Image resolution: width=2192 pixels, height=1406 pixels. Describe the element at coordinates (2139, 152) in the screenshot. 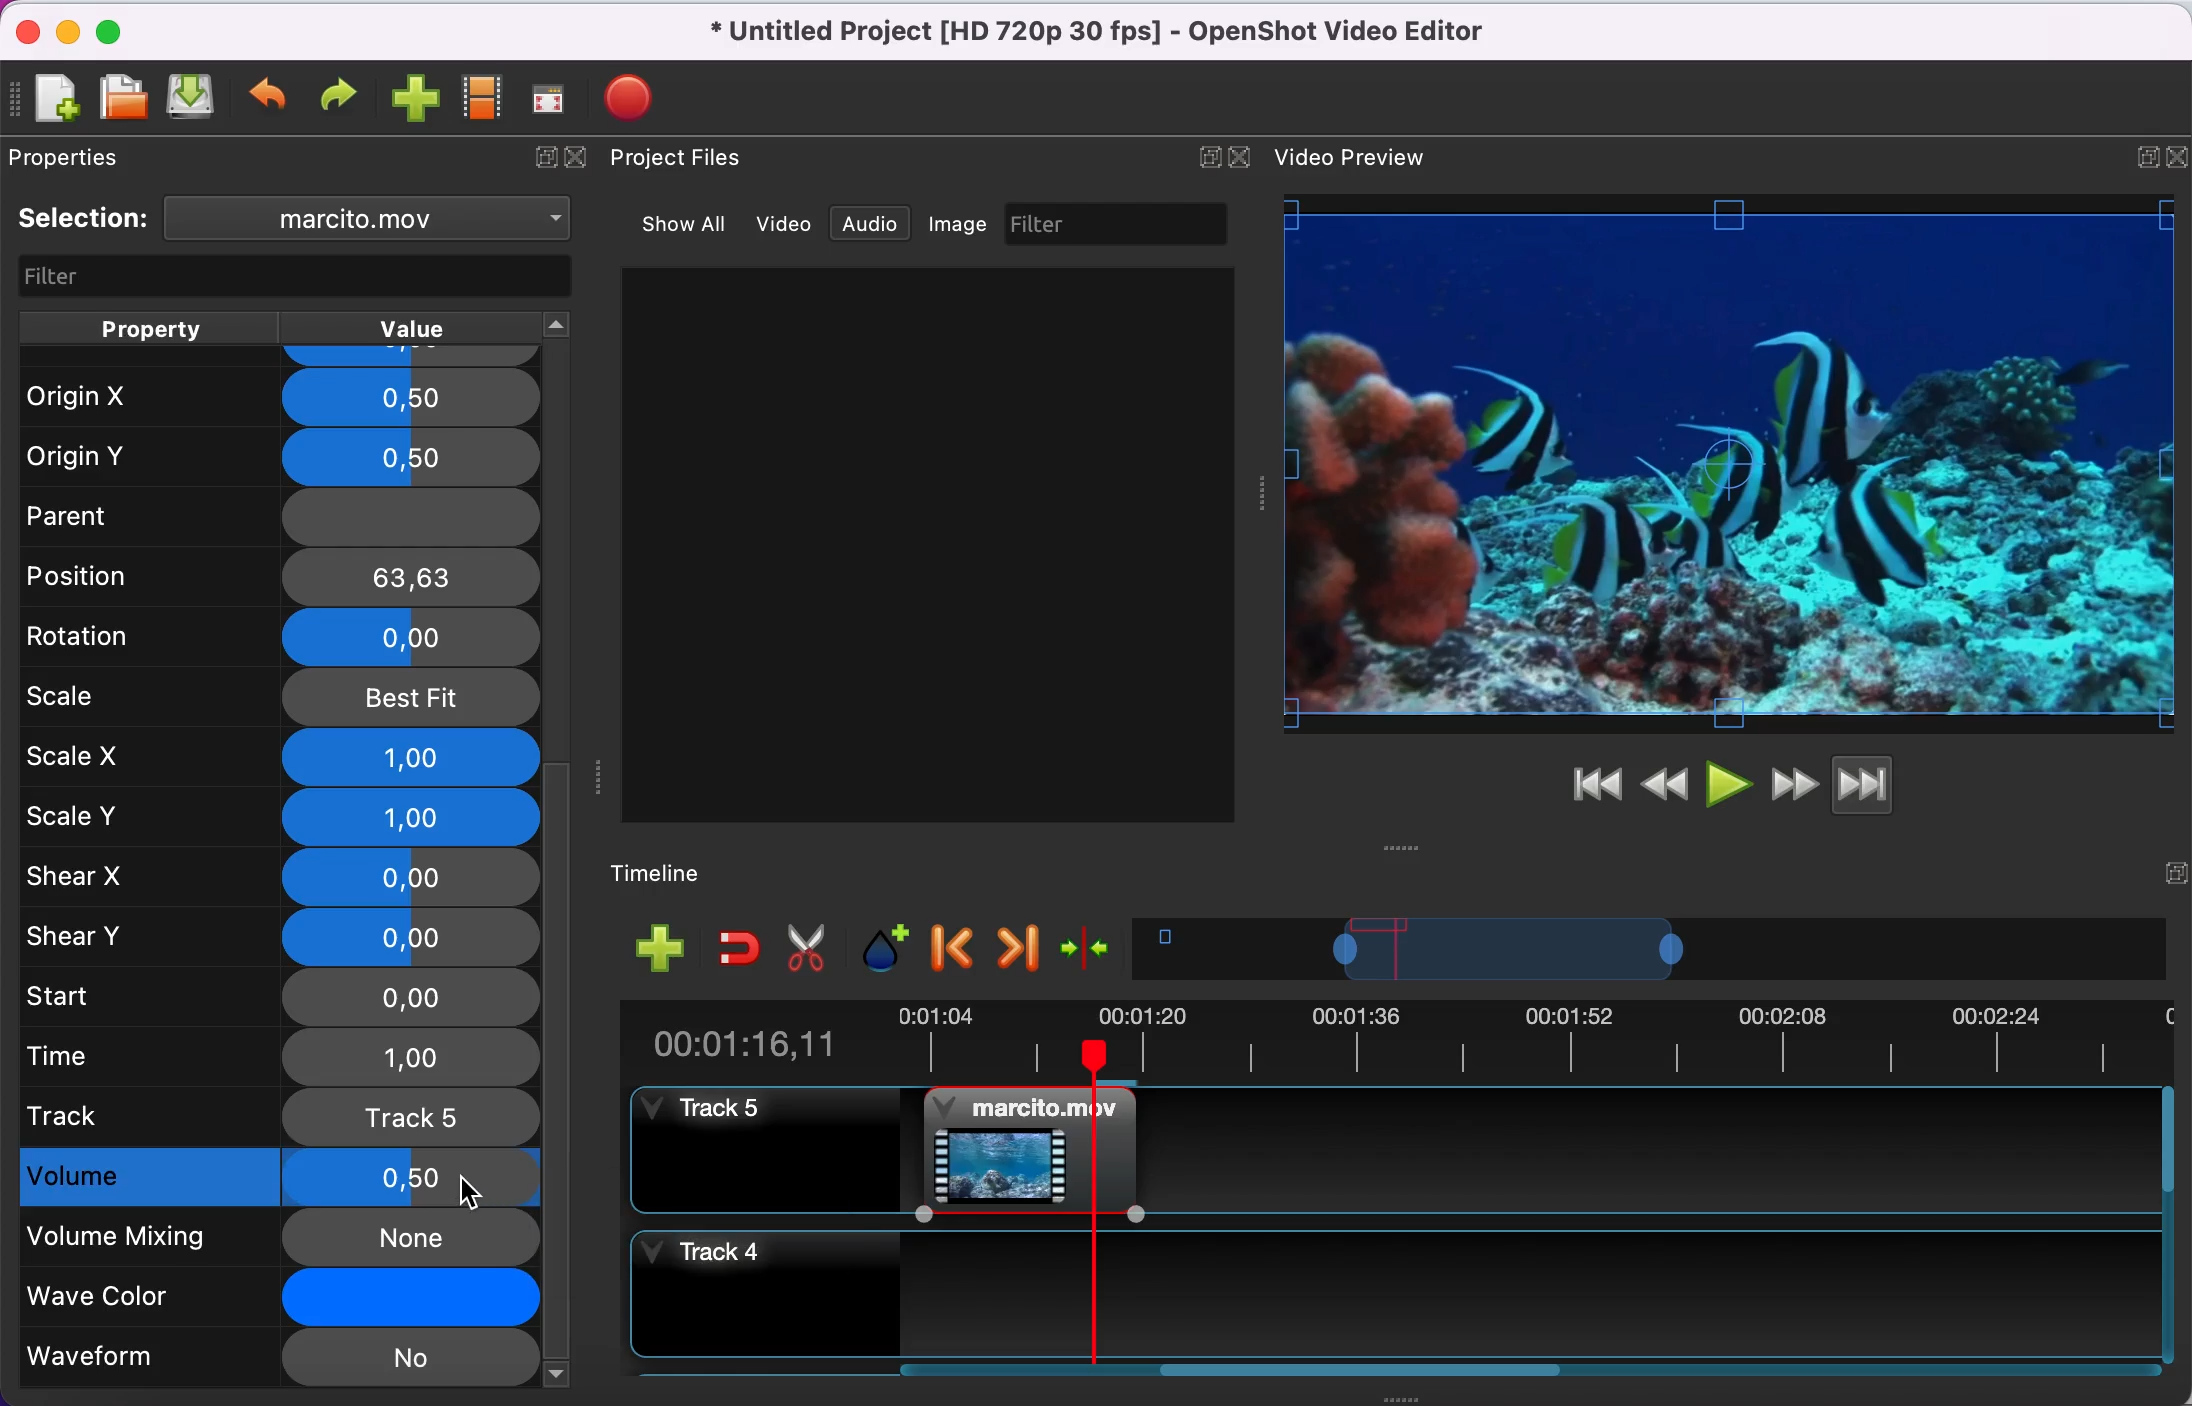

I see `maximize` at that location.